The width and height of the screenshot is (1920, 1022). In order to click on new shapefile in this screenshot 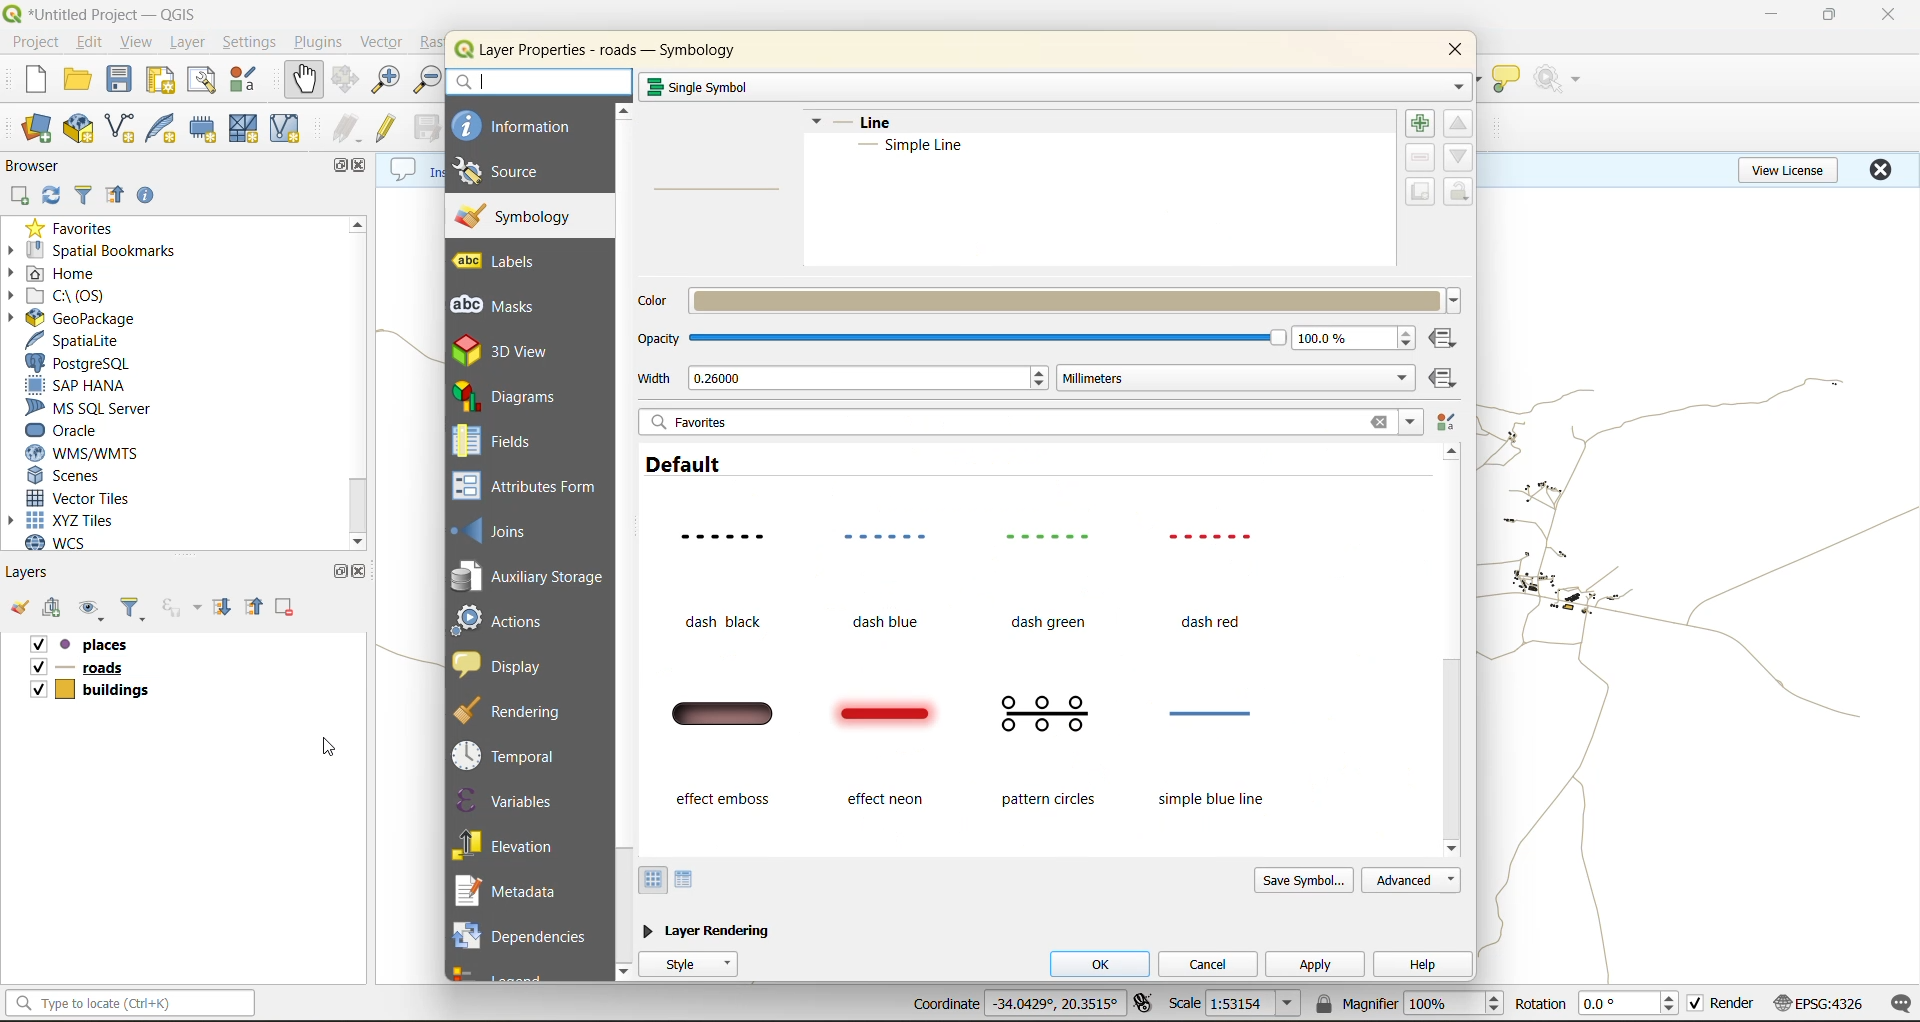, I will do `click(117, 129)`.